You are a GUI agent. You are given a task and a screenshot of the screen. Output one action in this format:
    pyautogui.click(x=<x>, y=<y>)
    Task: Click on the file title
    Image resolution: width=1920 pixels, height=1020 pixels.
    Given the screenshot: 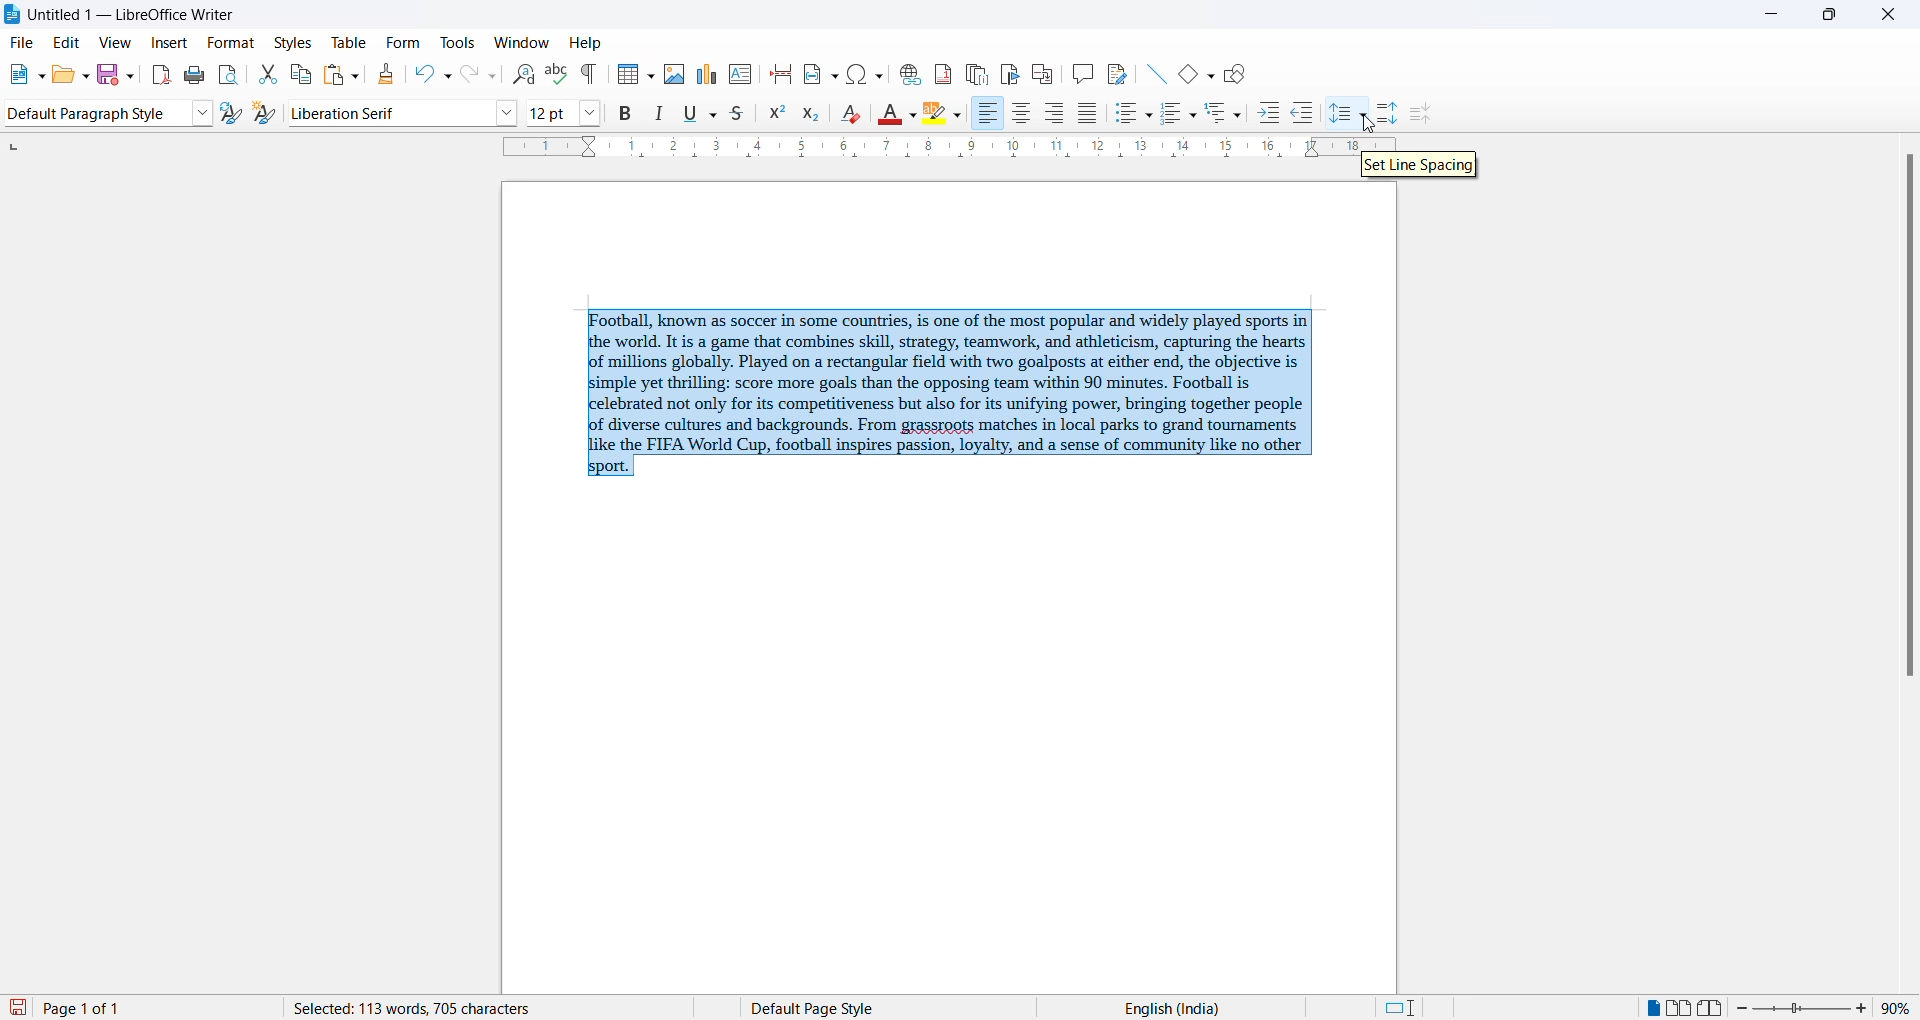 What is the action you would take?
    pyautogui.click(x=129, y=17)
    